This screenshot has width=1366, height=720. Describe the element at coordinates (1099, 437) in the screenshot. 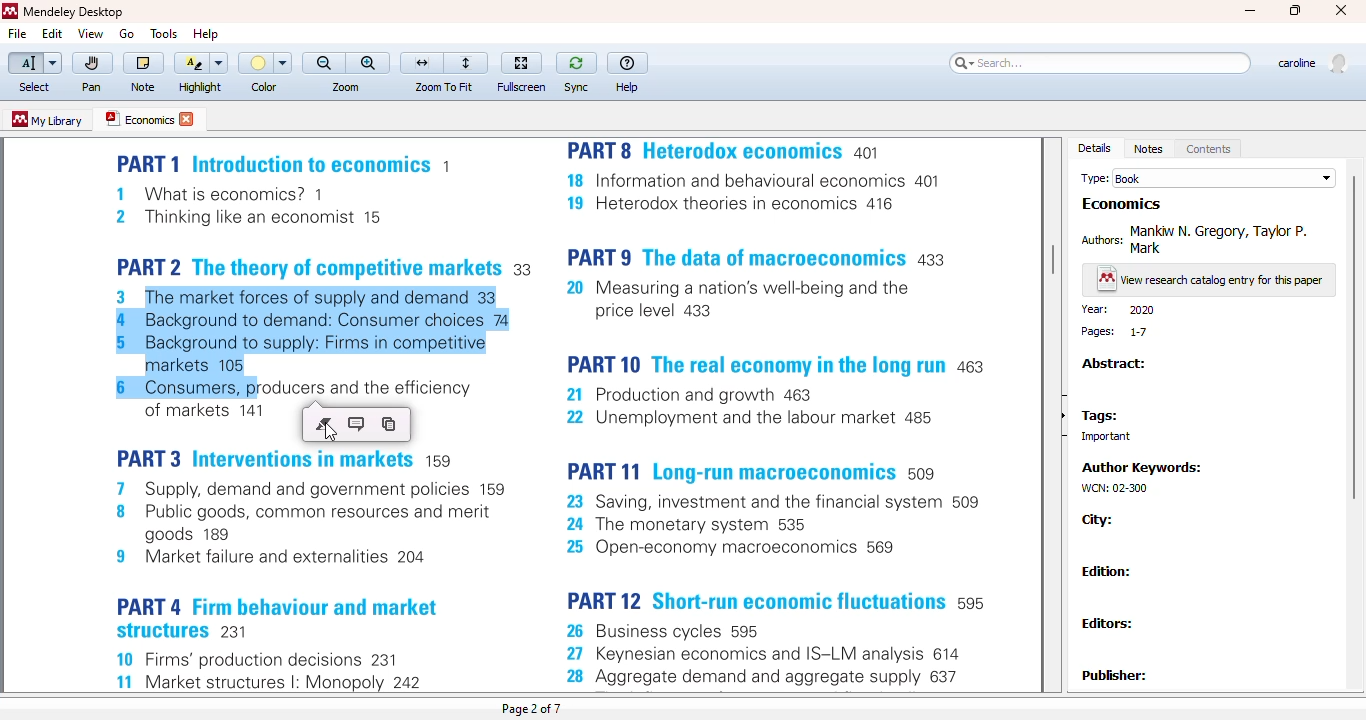

I see `important` at that location.